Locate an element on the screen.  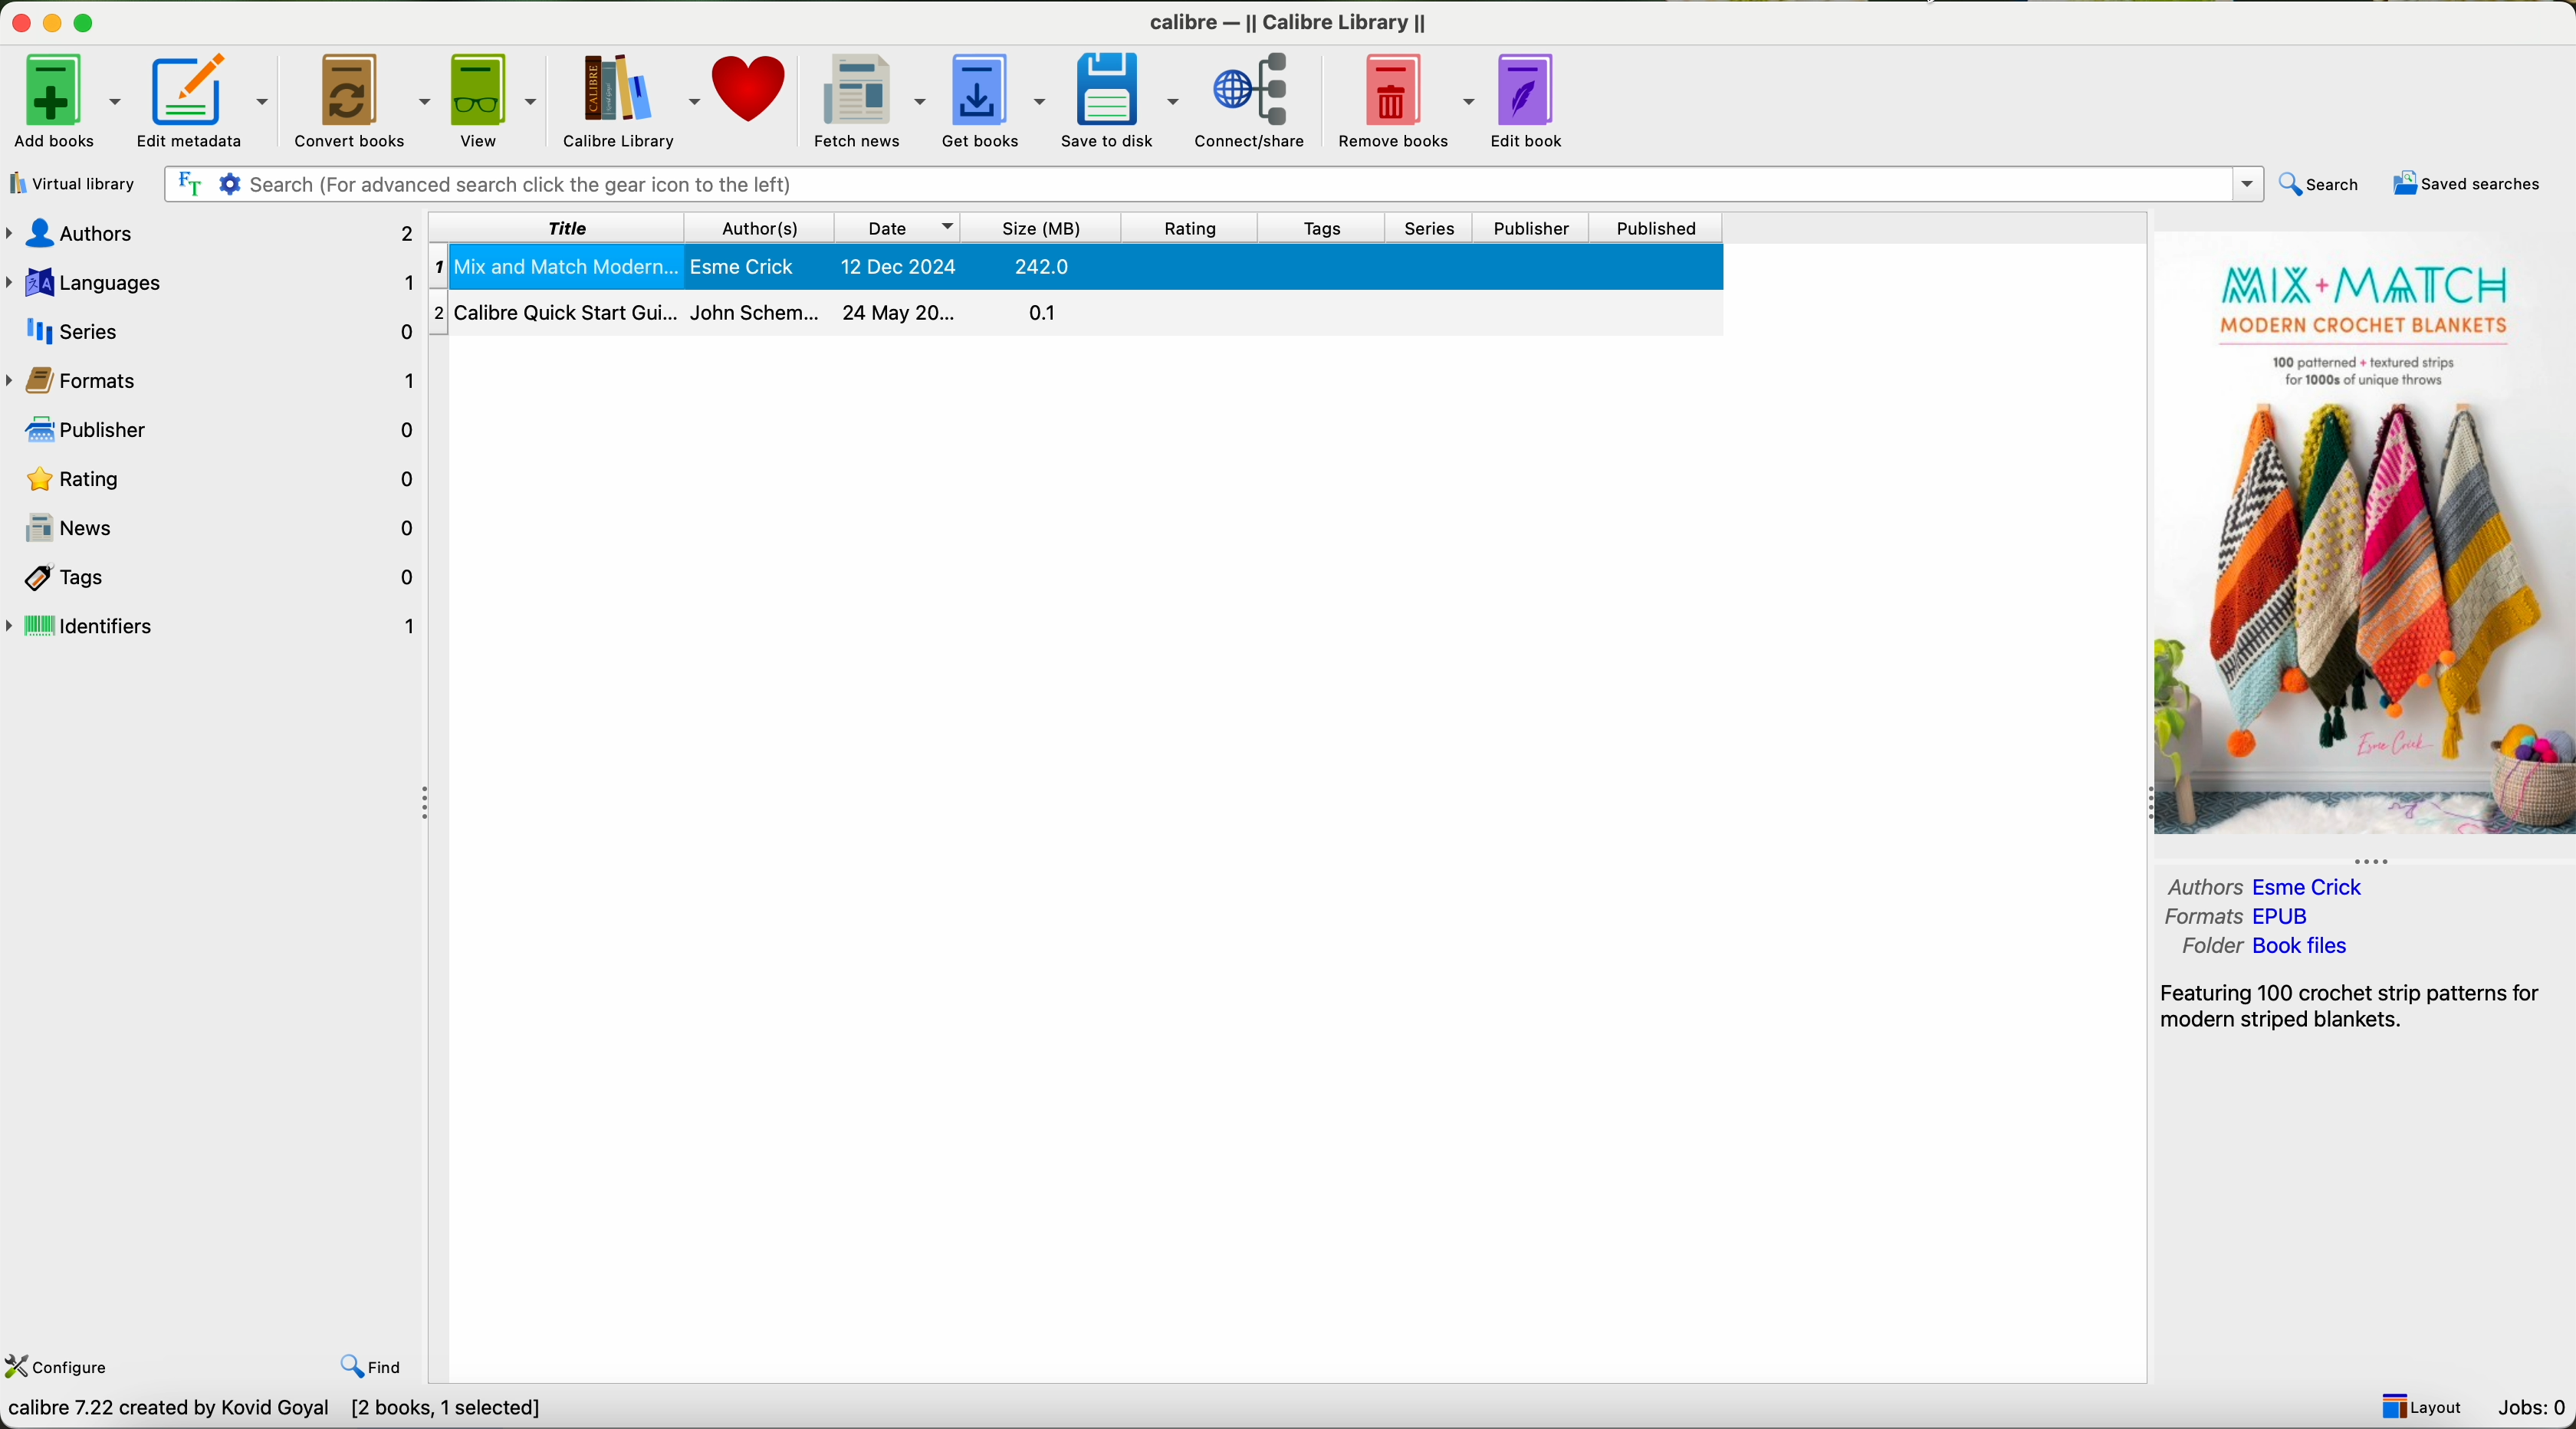
size is located at coordinates (1045, 229).